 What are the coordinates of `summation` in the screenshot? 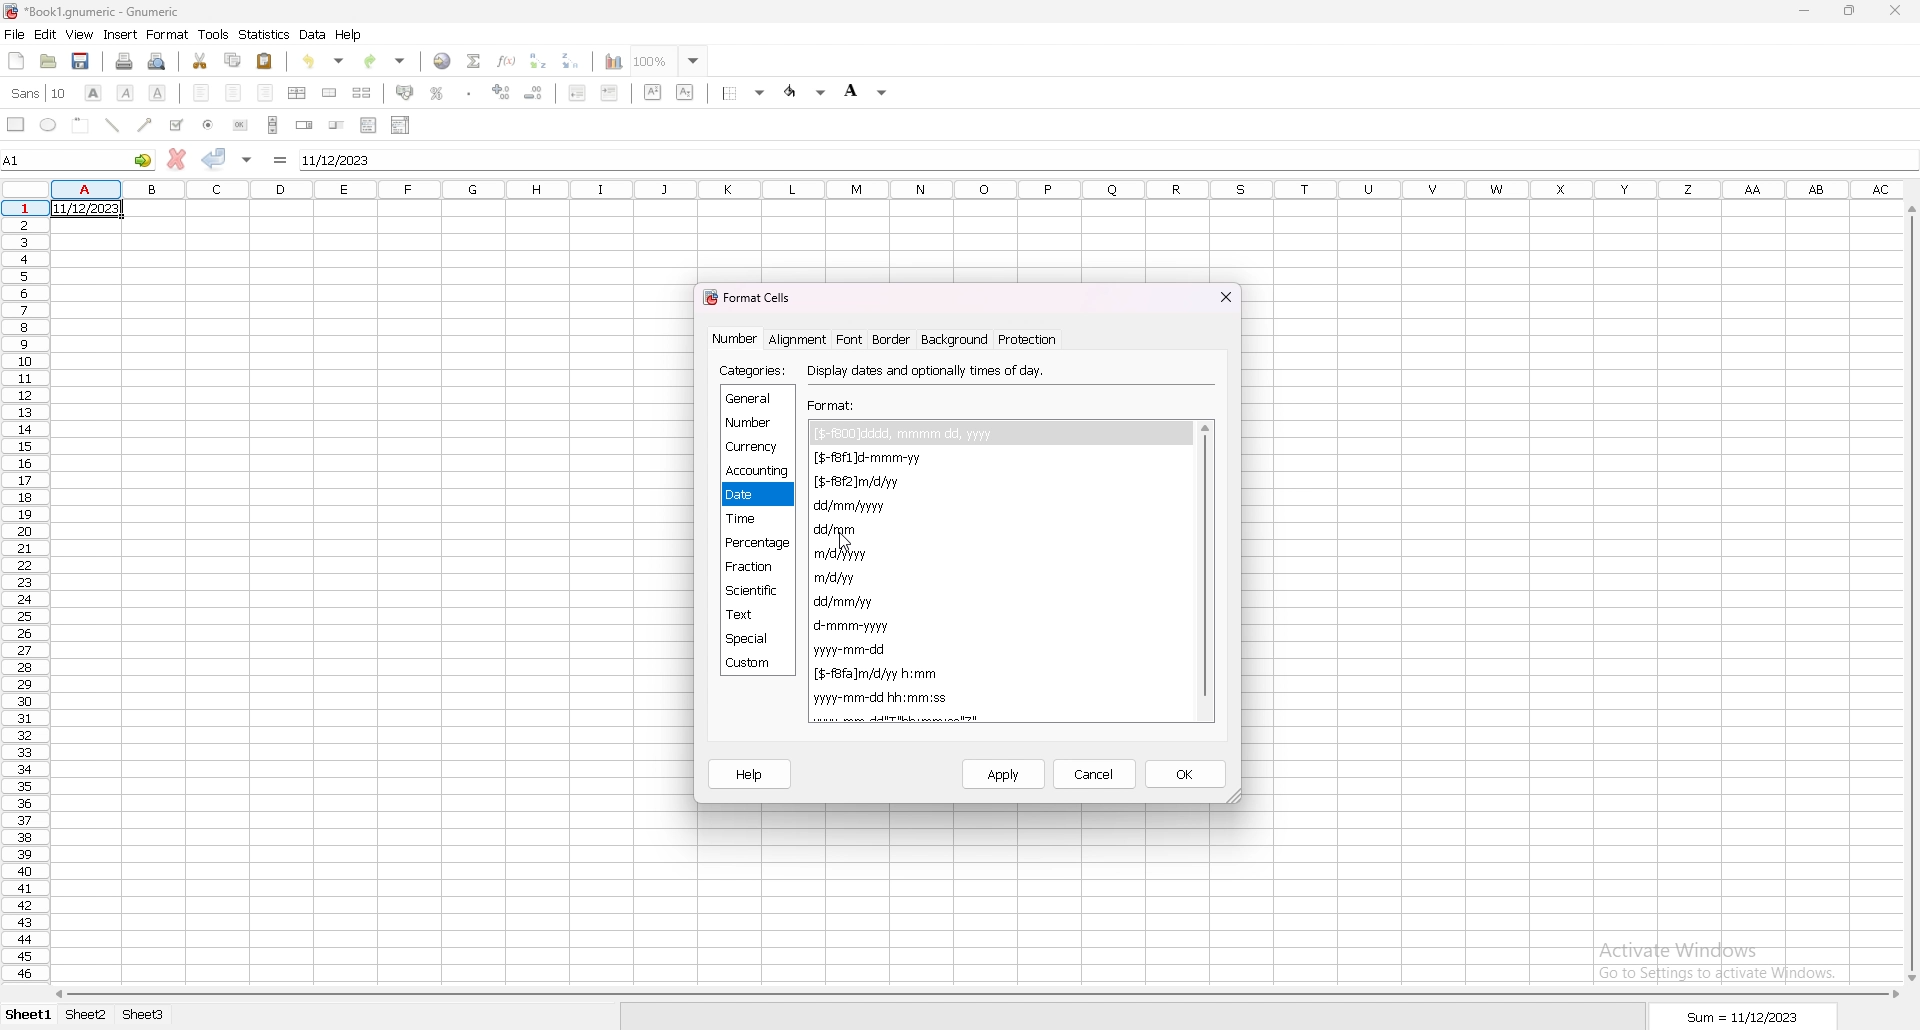 It's located at (475, 60).